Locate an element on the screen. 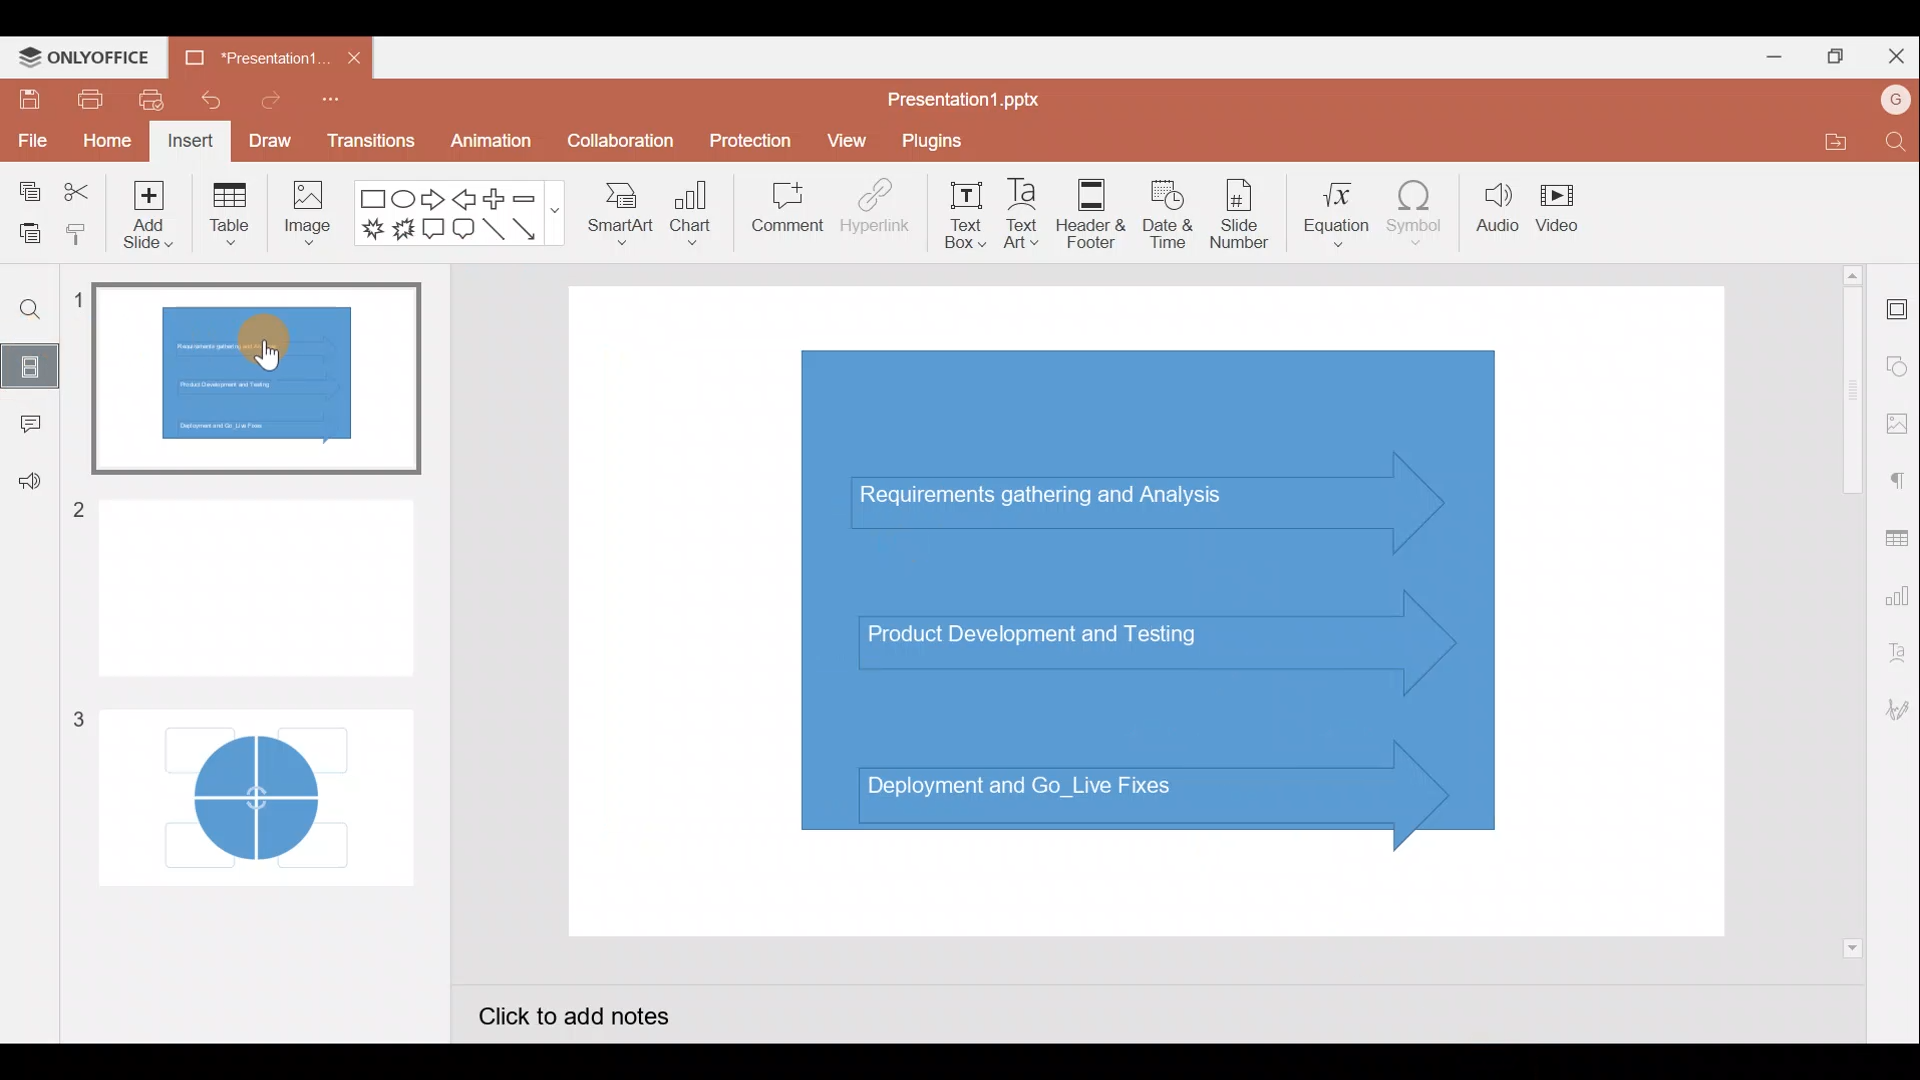  Slide settings is located at coordinates (1895, 311).